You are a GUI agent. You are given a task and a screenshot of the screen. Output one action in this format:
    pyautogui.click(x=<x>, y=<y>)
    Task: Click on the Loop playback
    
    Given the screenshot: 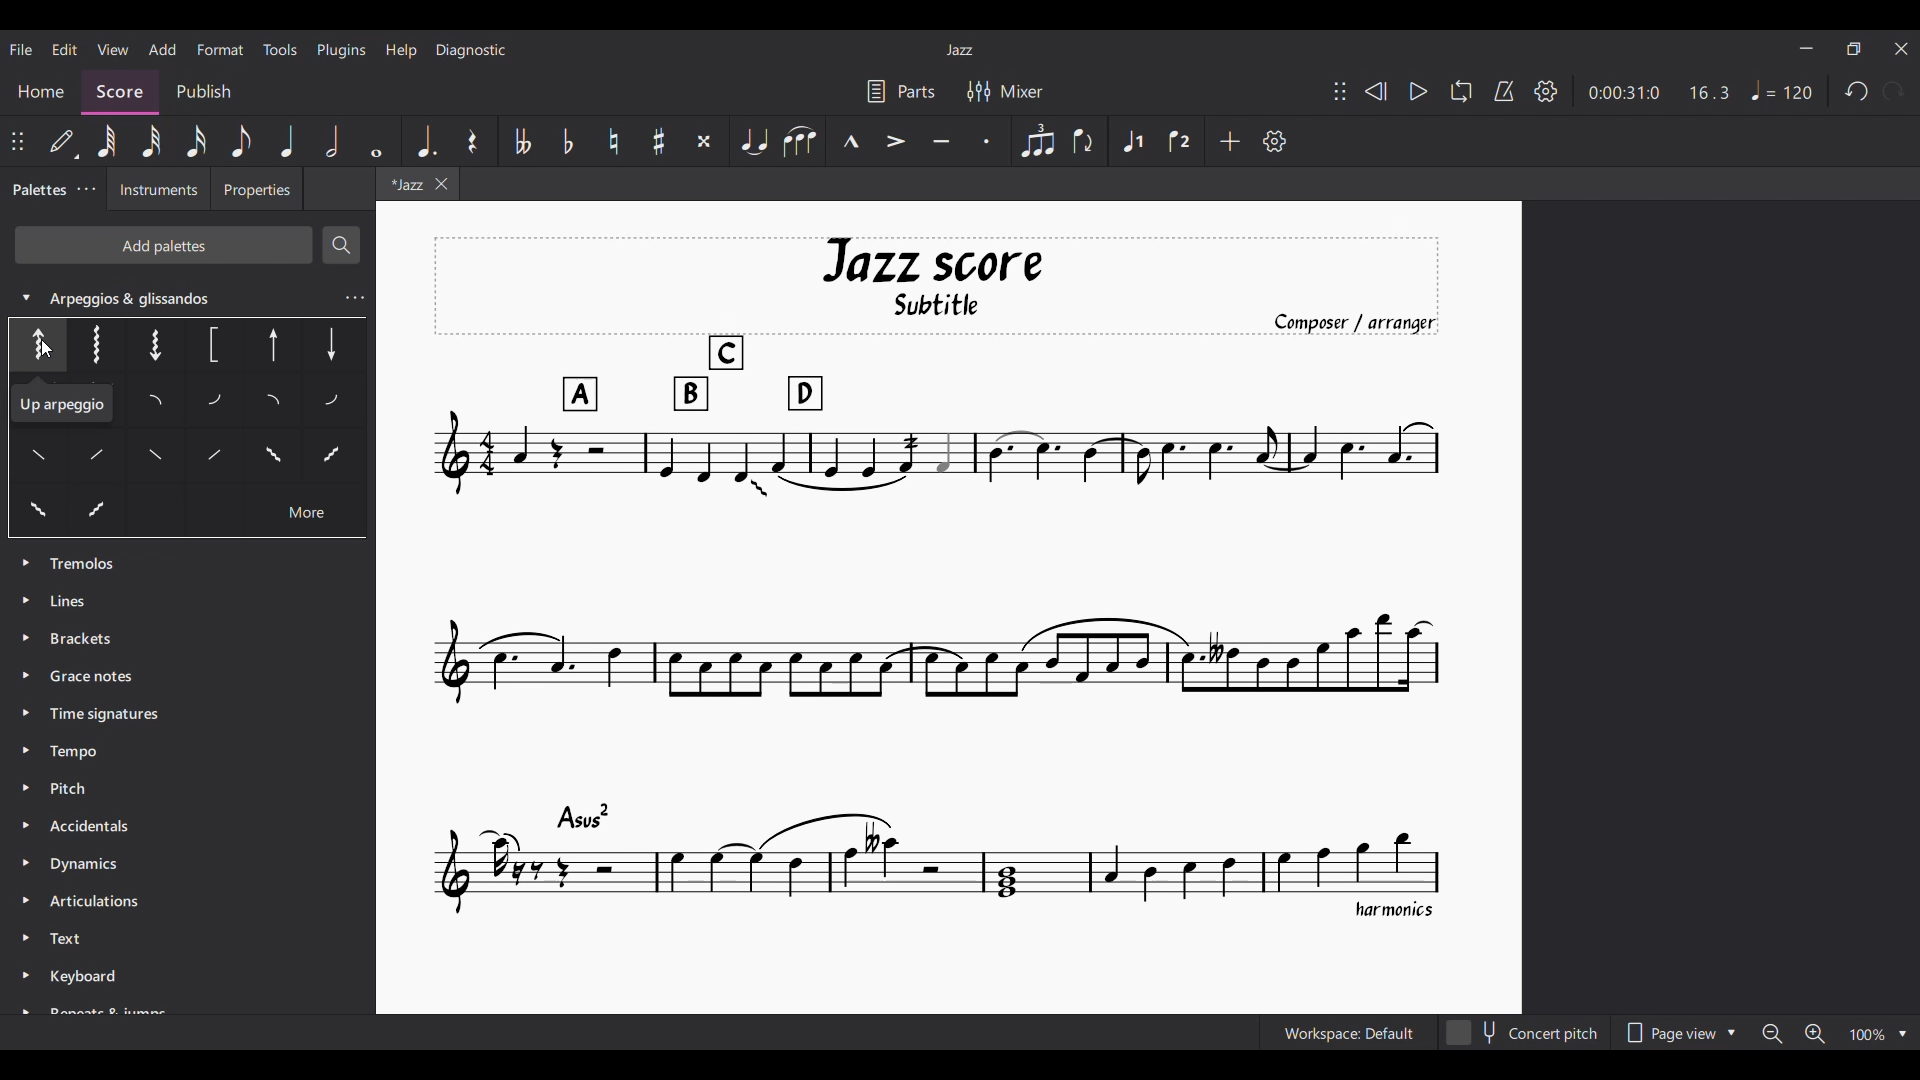 What is the action you would take?
    pyautogui.click(x=1462, y=91)
    